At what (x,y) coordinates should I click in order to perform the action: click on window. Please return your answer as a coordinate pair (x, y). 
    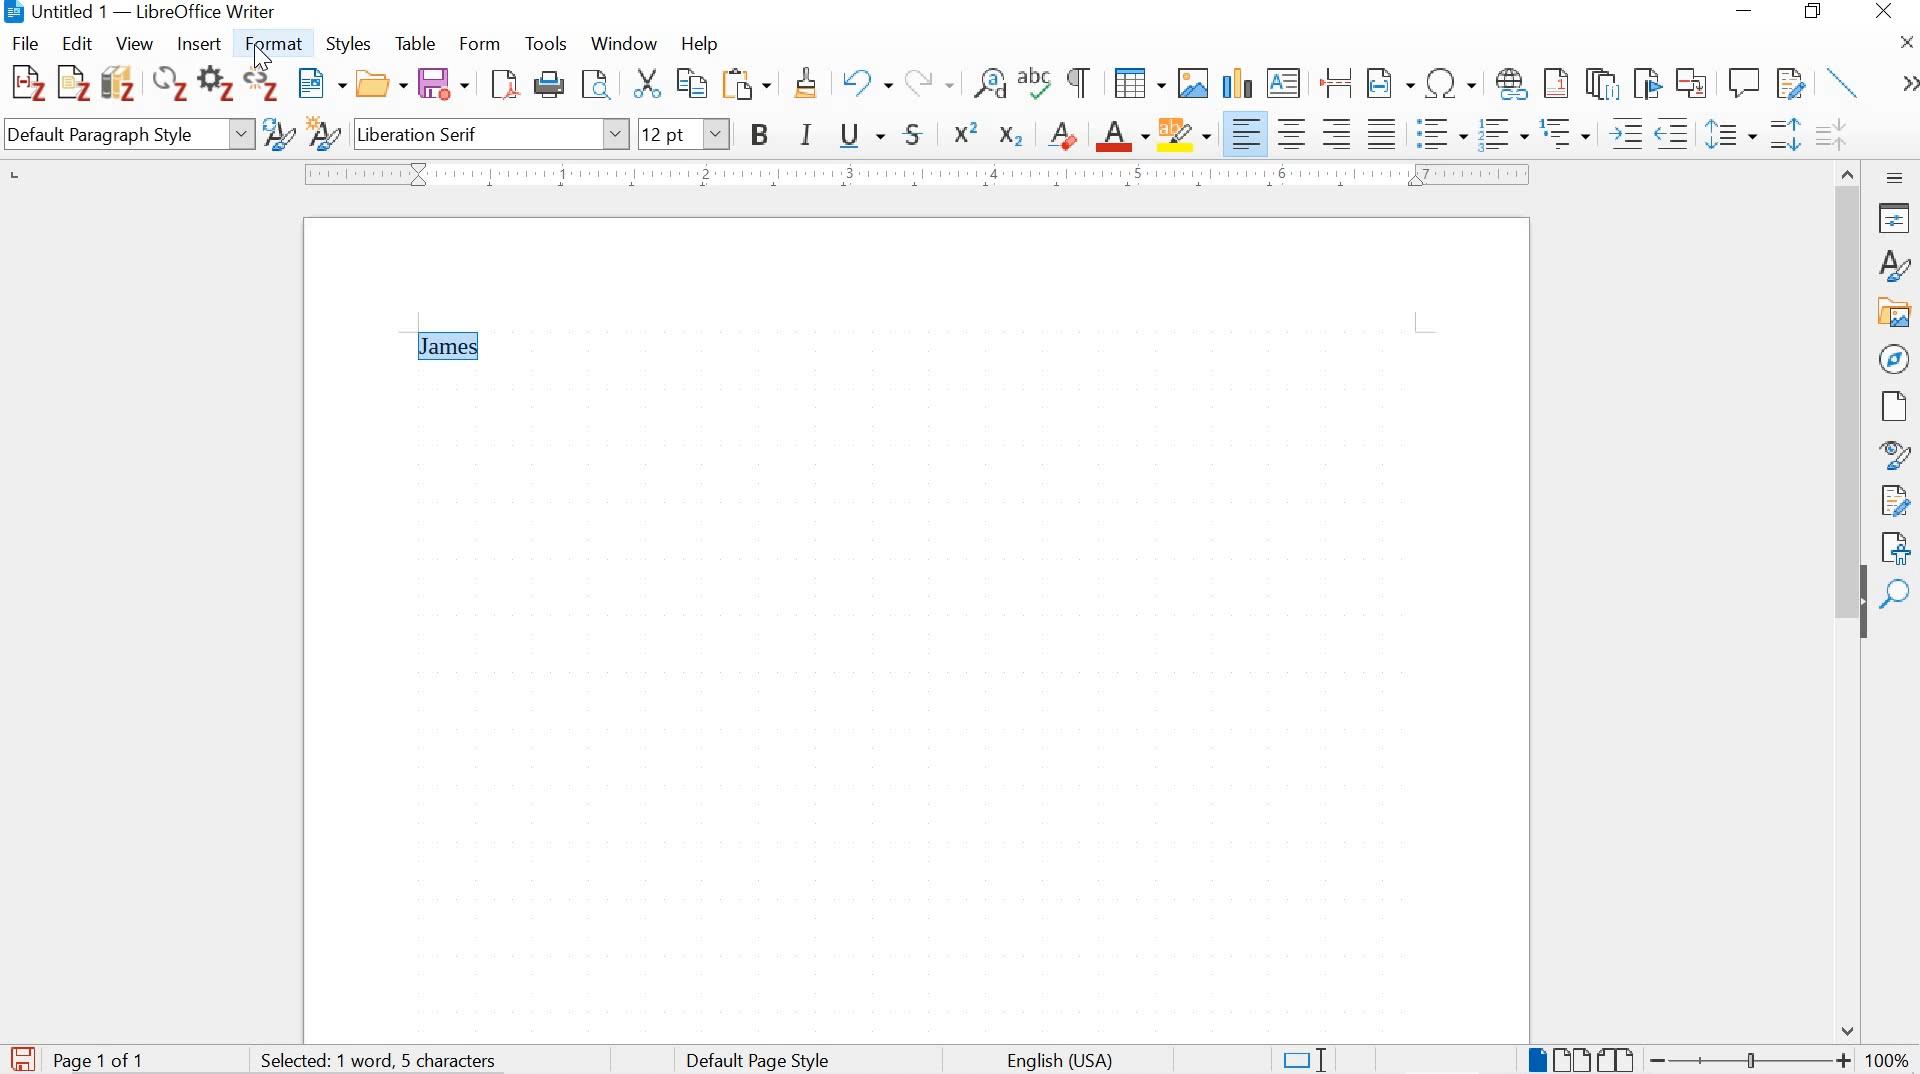
    Looking at the image, I should click on (622, 46).